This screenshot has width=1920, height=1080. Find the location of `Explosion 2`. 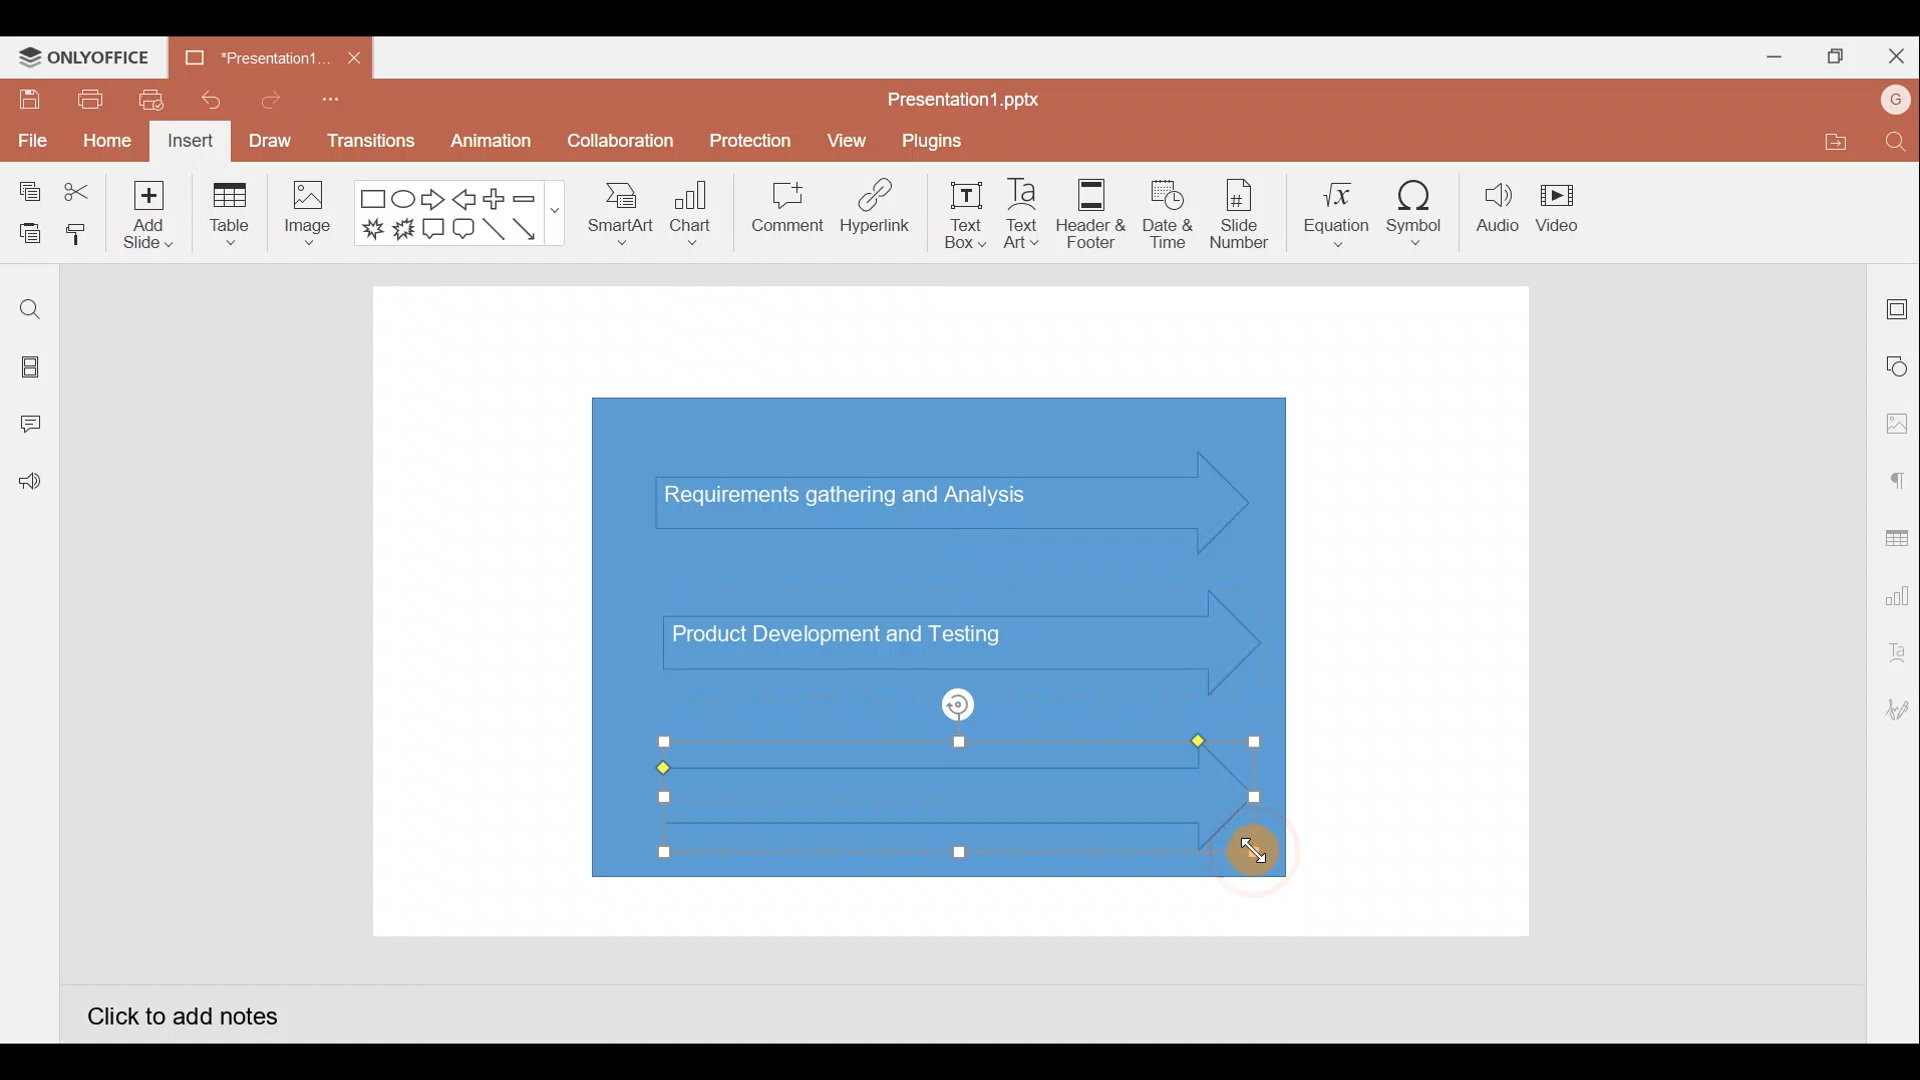

Explosion 2 is located at coordinates (403, 230).